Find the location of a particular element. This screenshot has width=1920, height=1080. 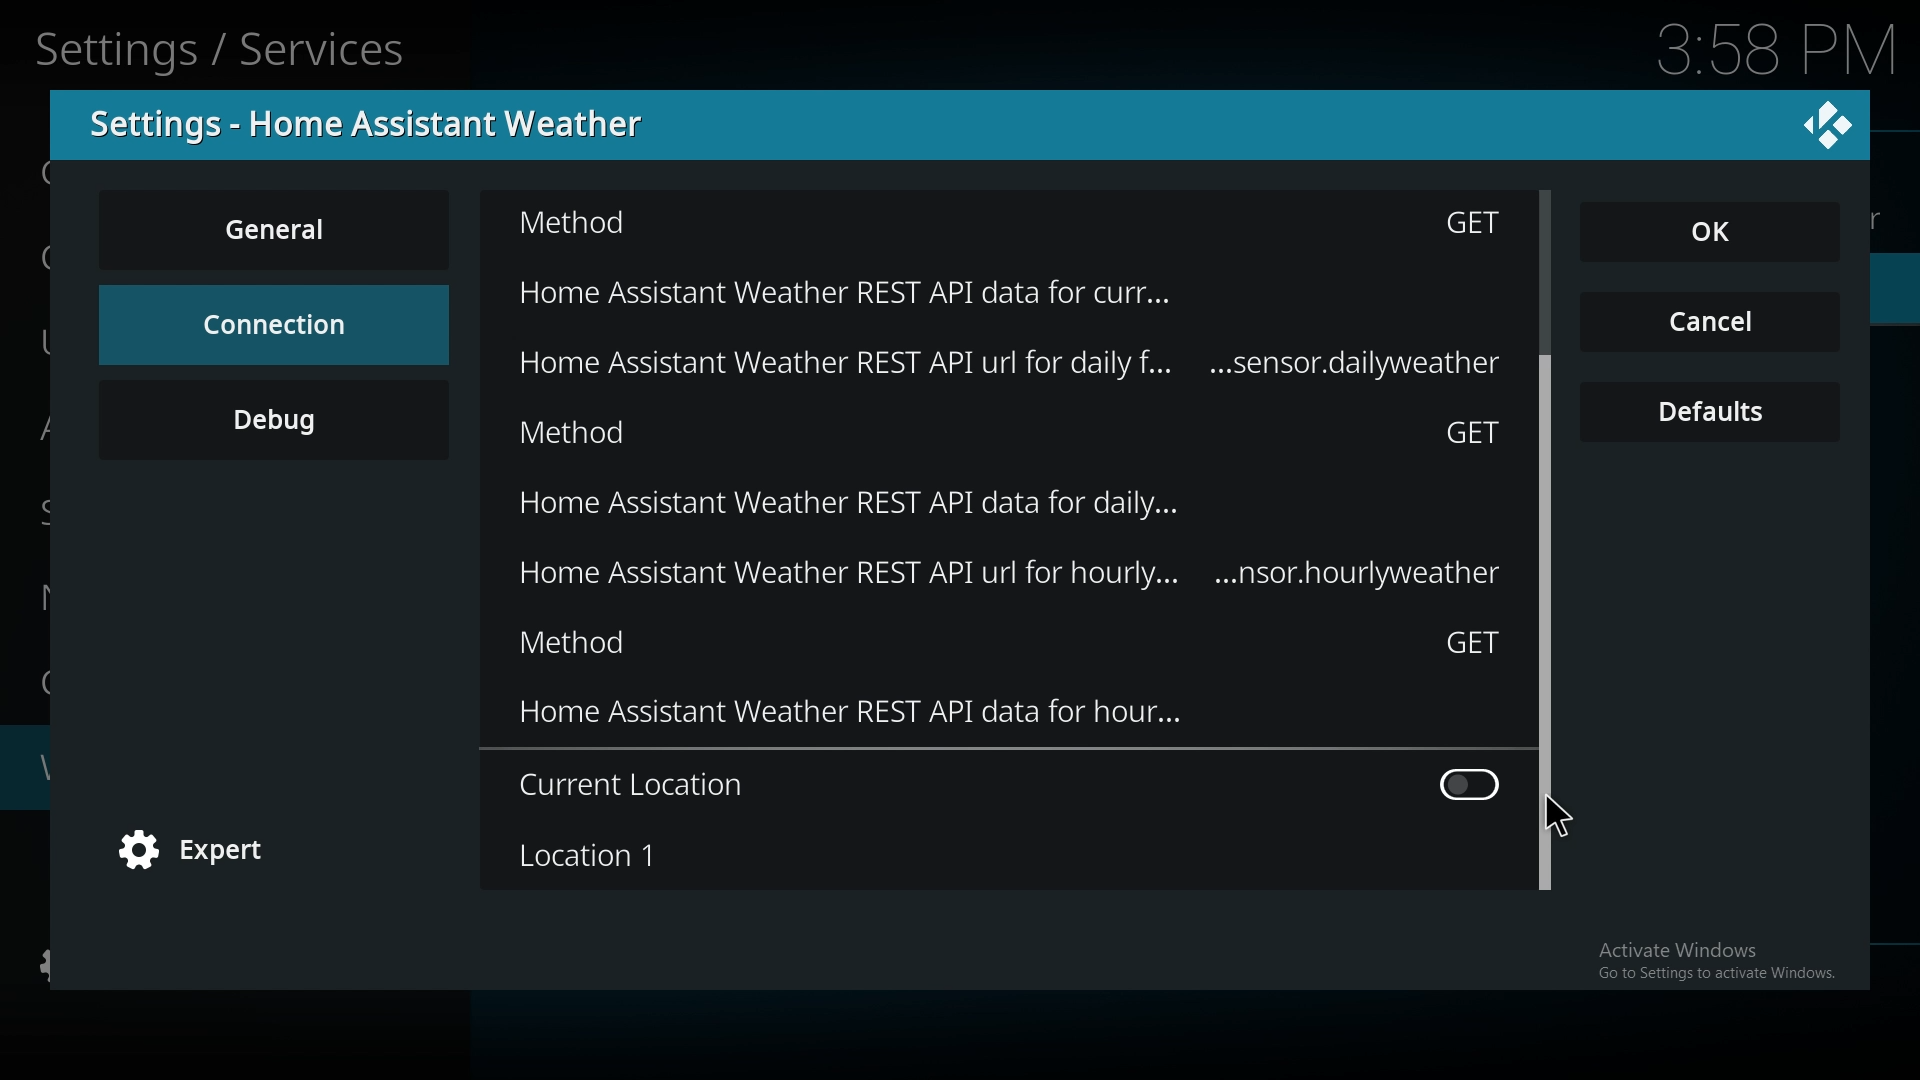

cancel is located at coordinates (1710, 324).